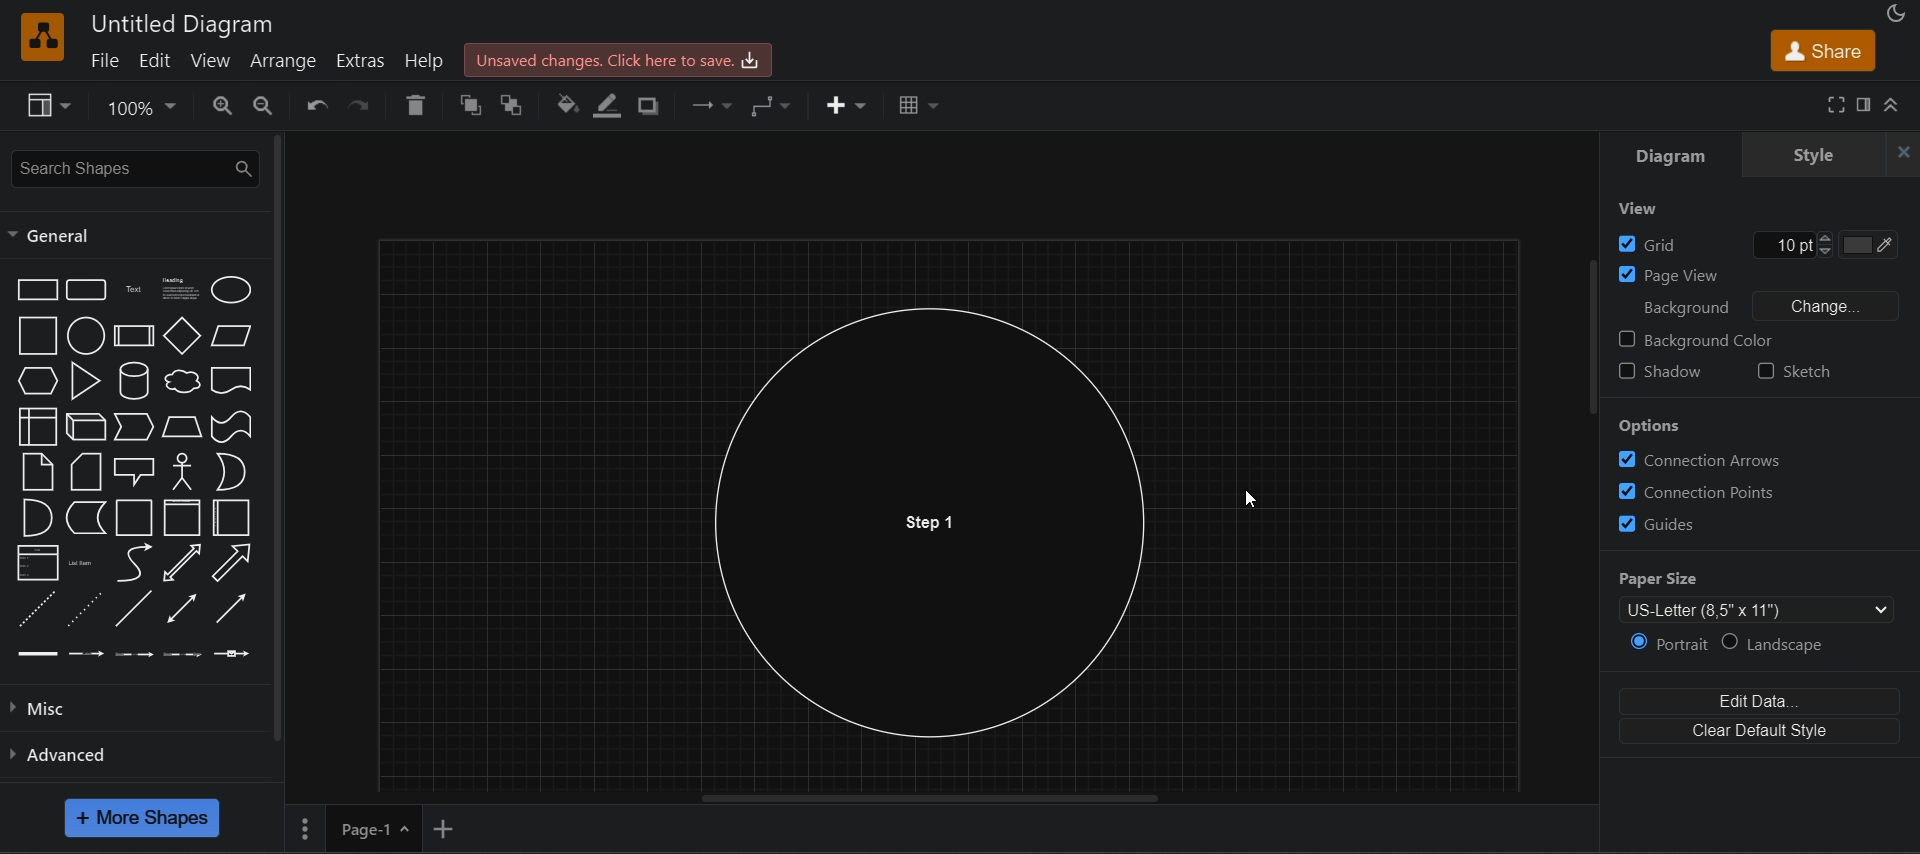  Describe the element at coordinates (40, 37) in the screenshot. I see `logo` at that location.